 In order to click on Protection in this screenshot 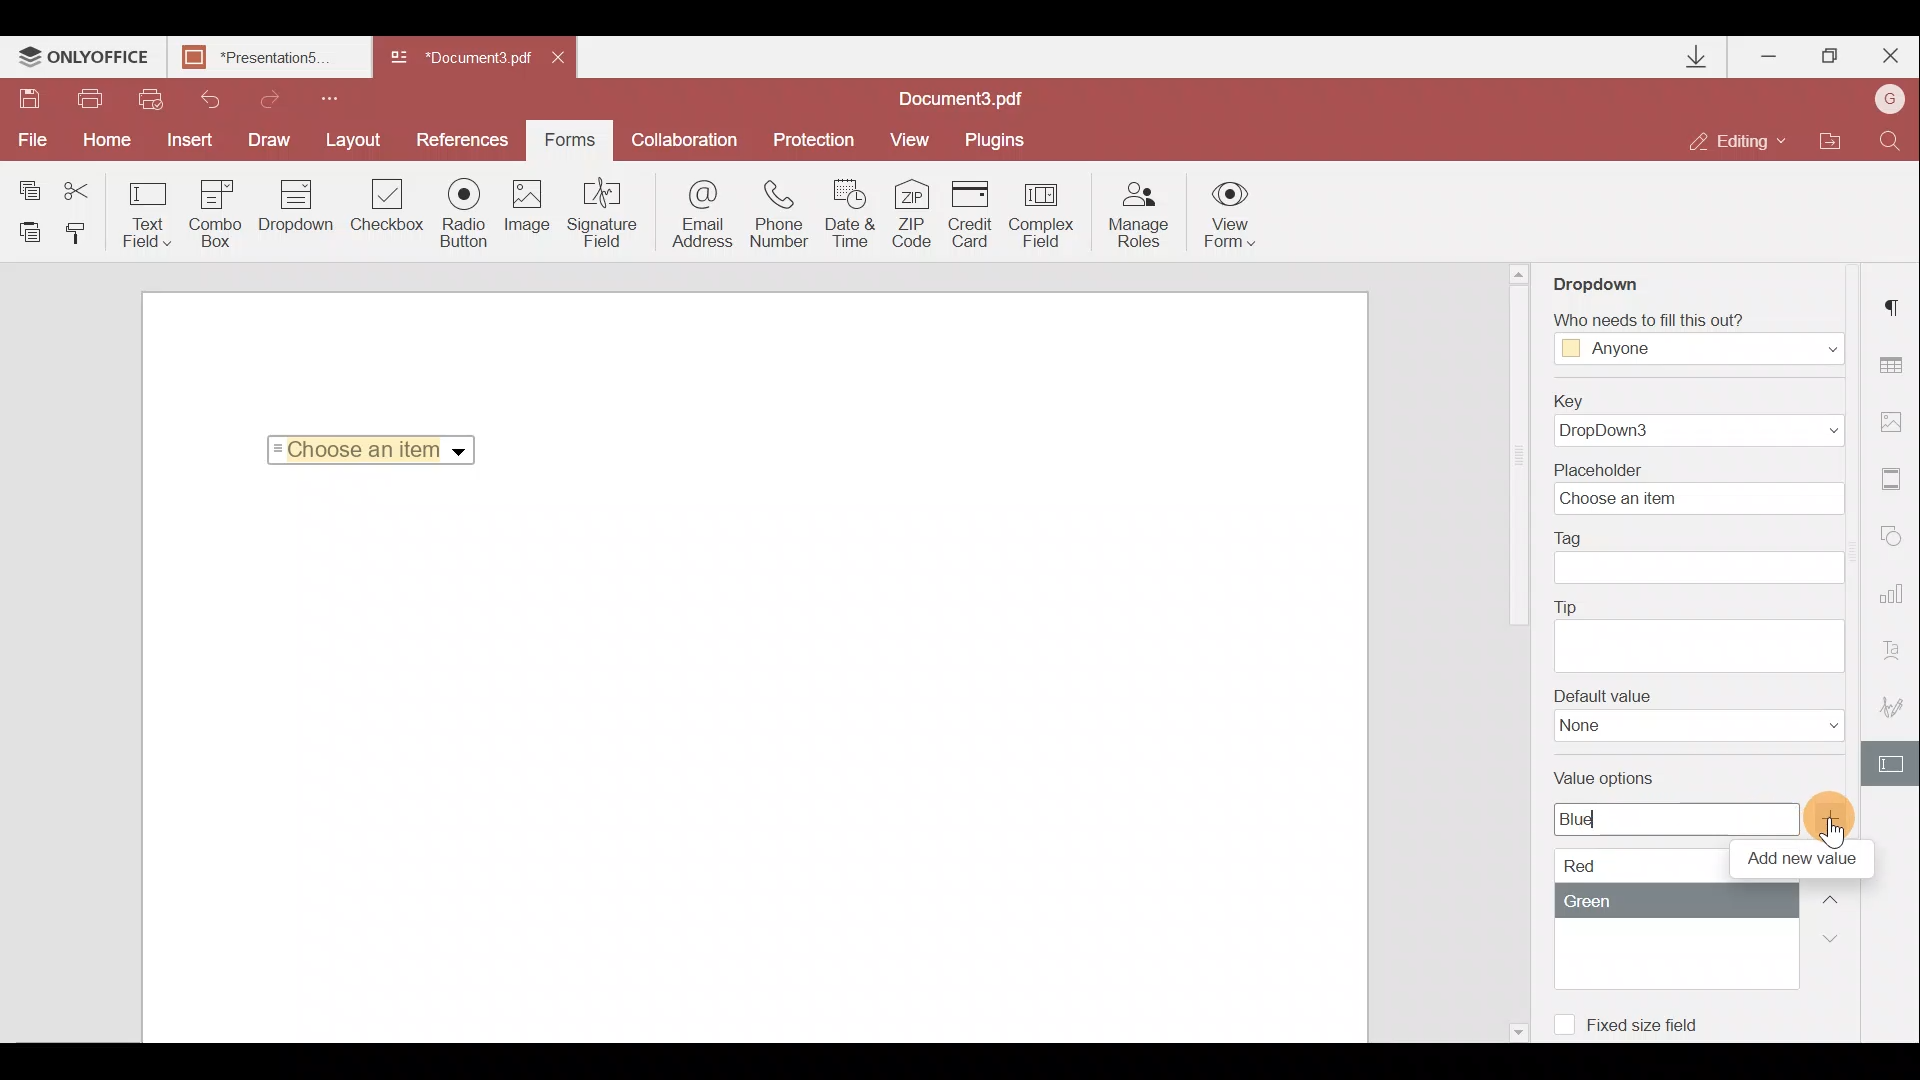, I will do `click(809, 142)`.